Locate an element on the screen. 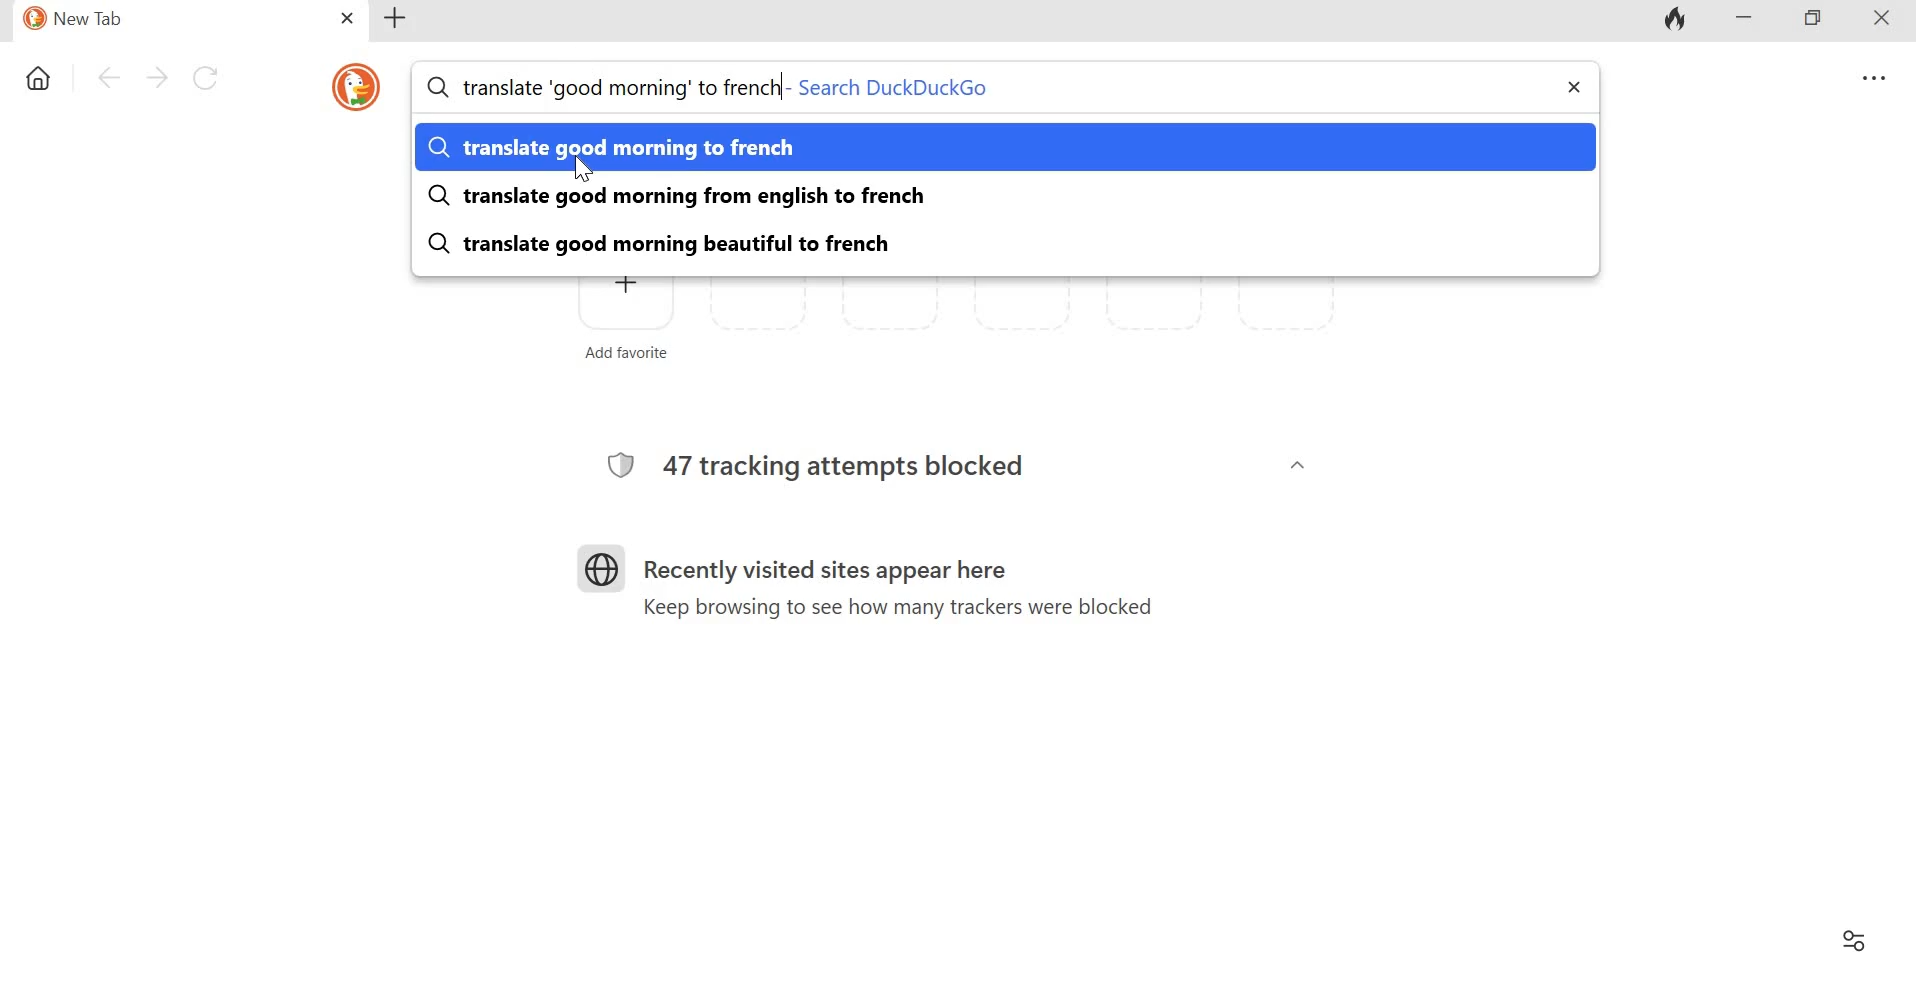 Image resolution: width=1916 pixels, height=1002 pixels. cursor is located at coordinates (586, 170).